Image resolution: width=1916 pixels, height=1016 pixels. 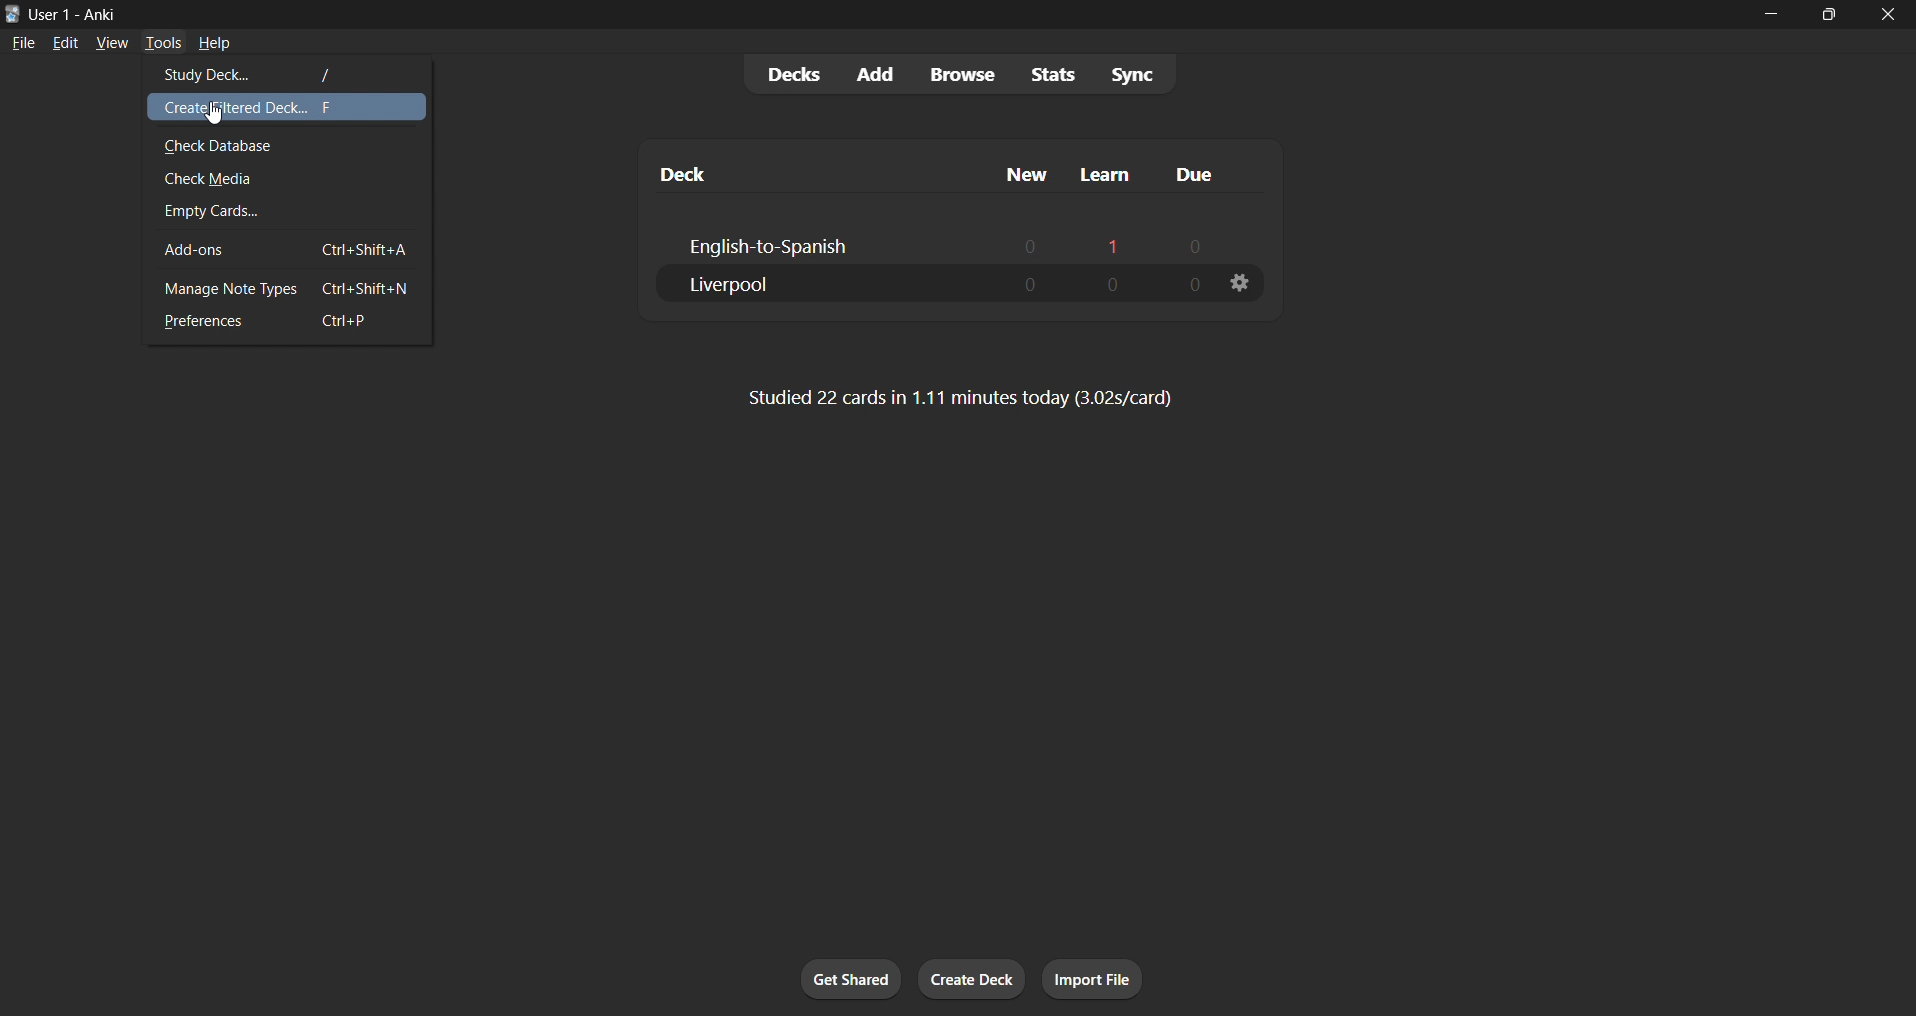 I want to click on help, so click(x=220, y=45).